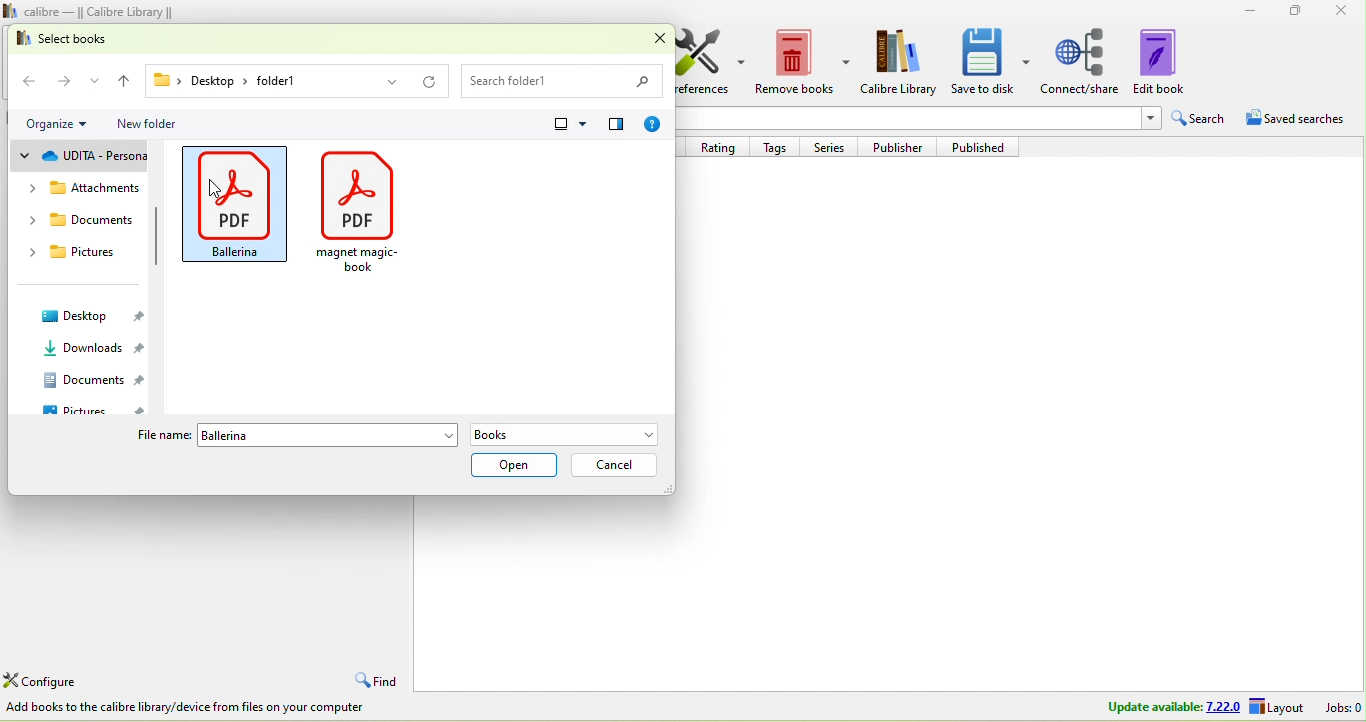  What do you see at coordinates (1164, 63) in the screenshot?
I see `edit book` at bounding box center [1164, 63].